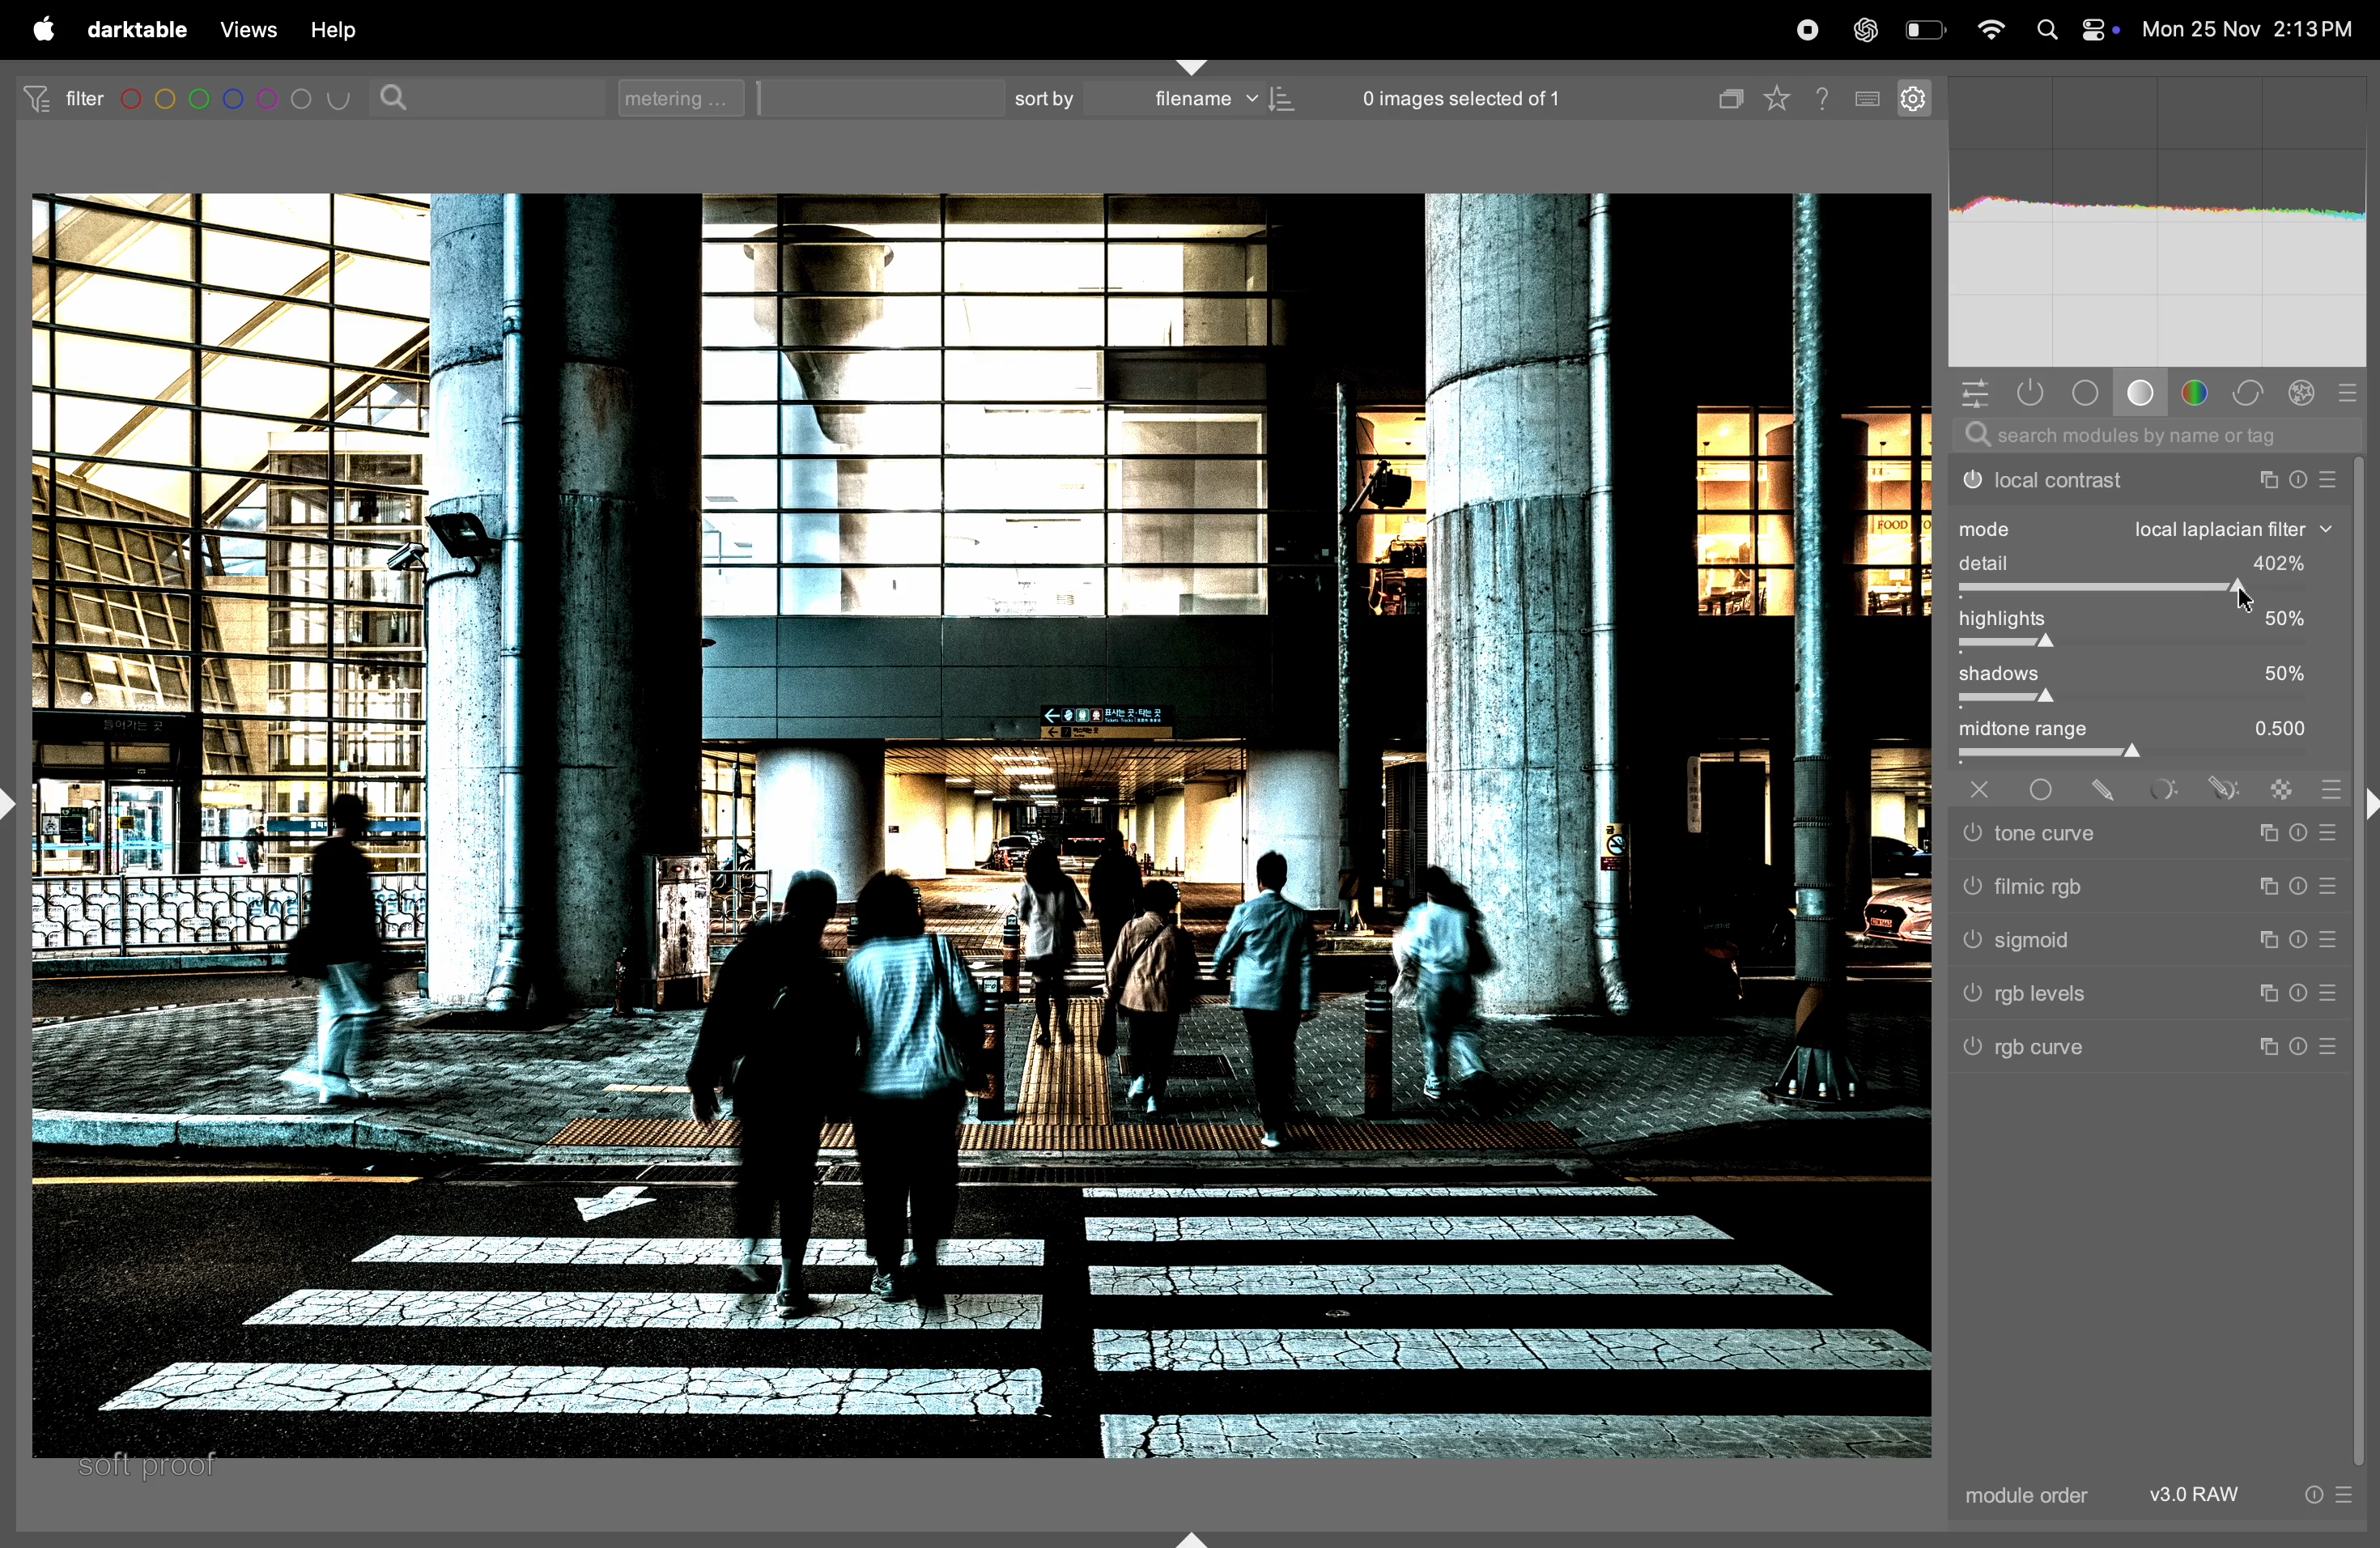 The width and height of the screenshot is (2380, 1548). I want to click on mode, so click(2147, 529).